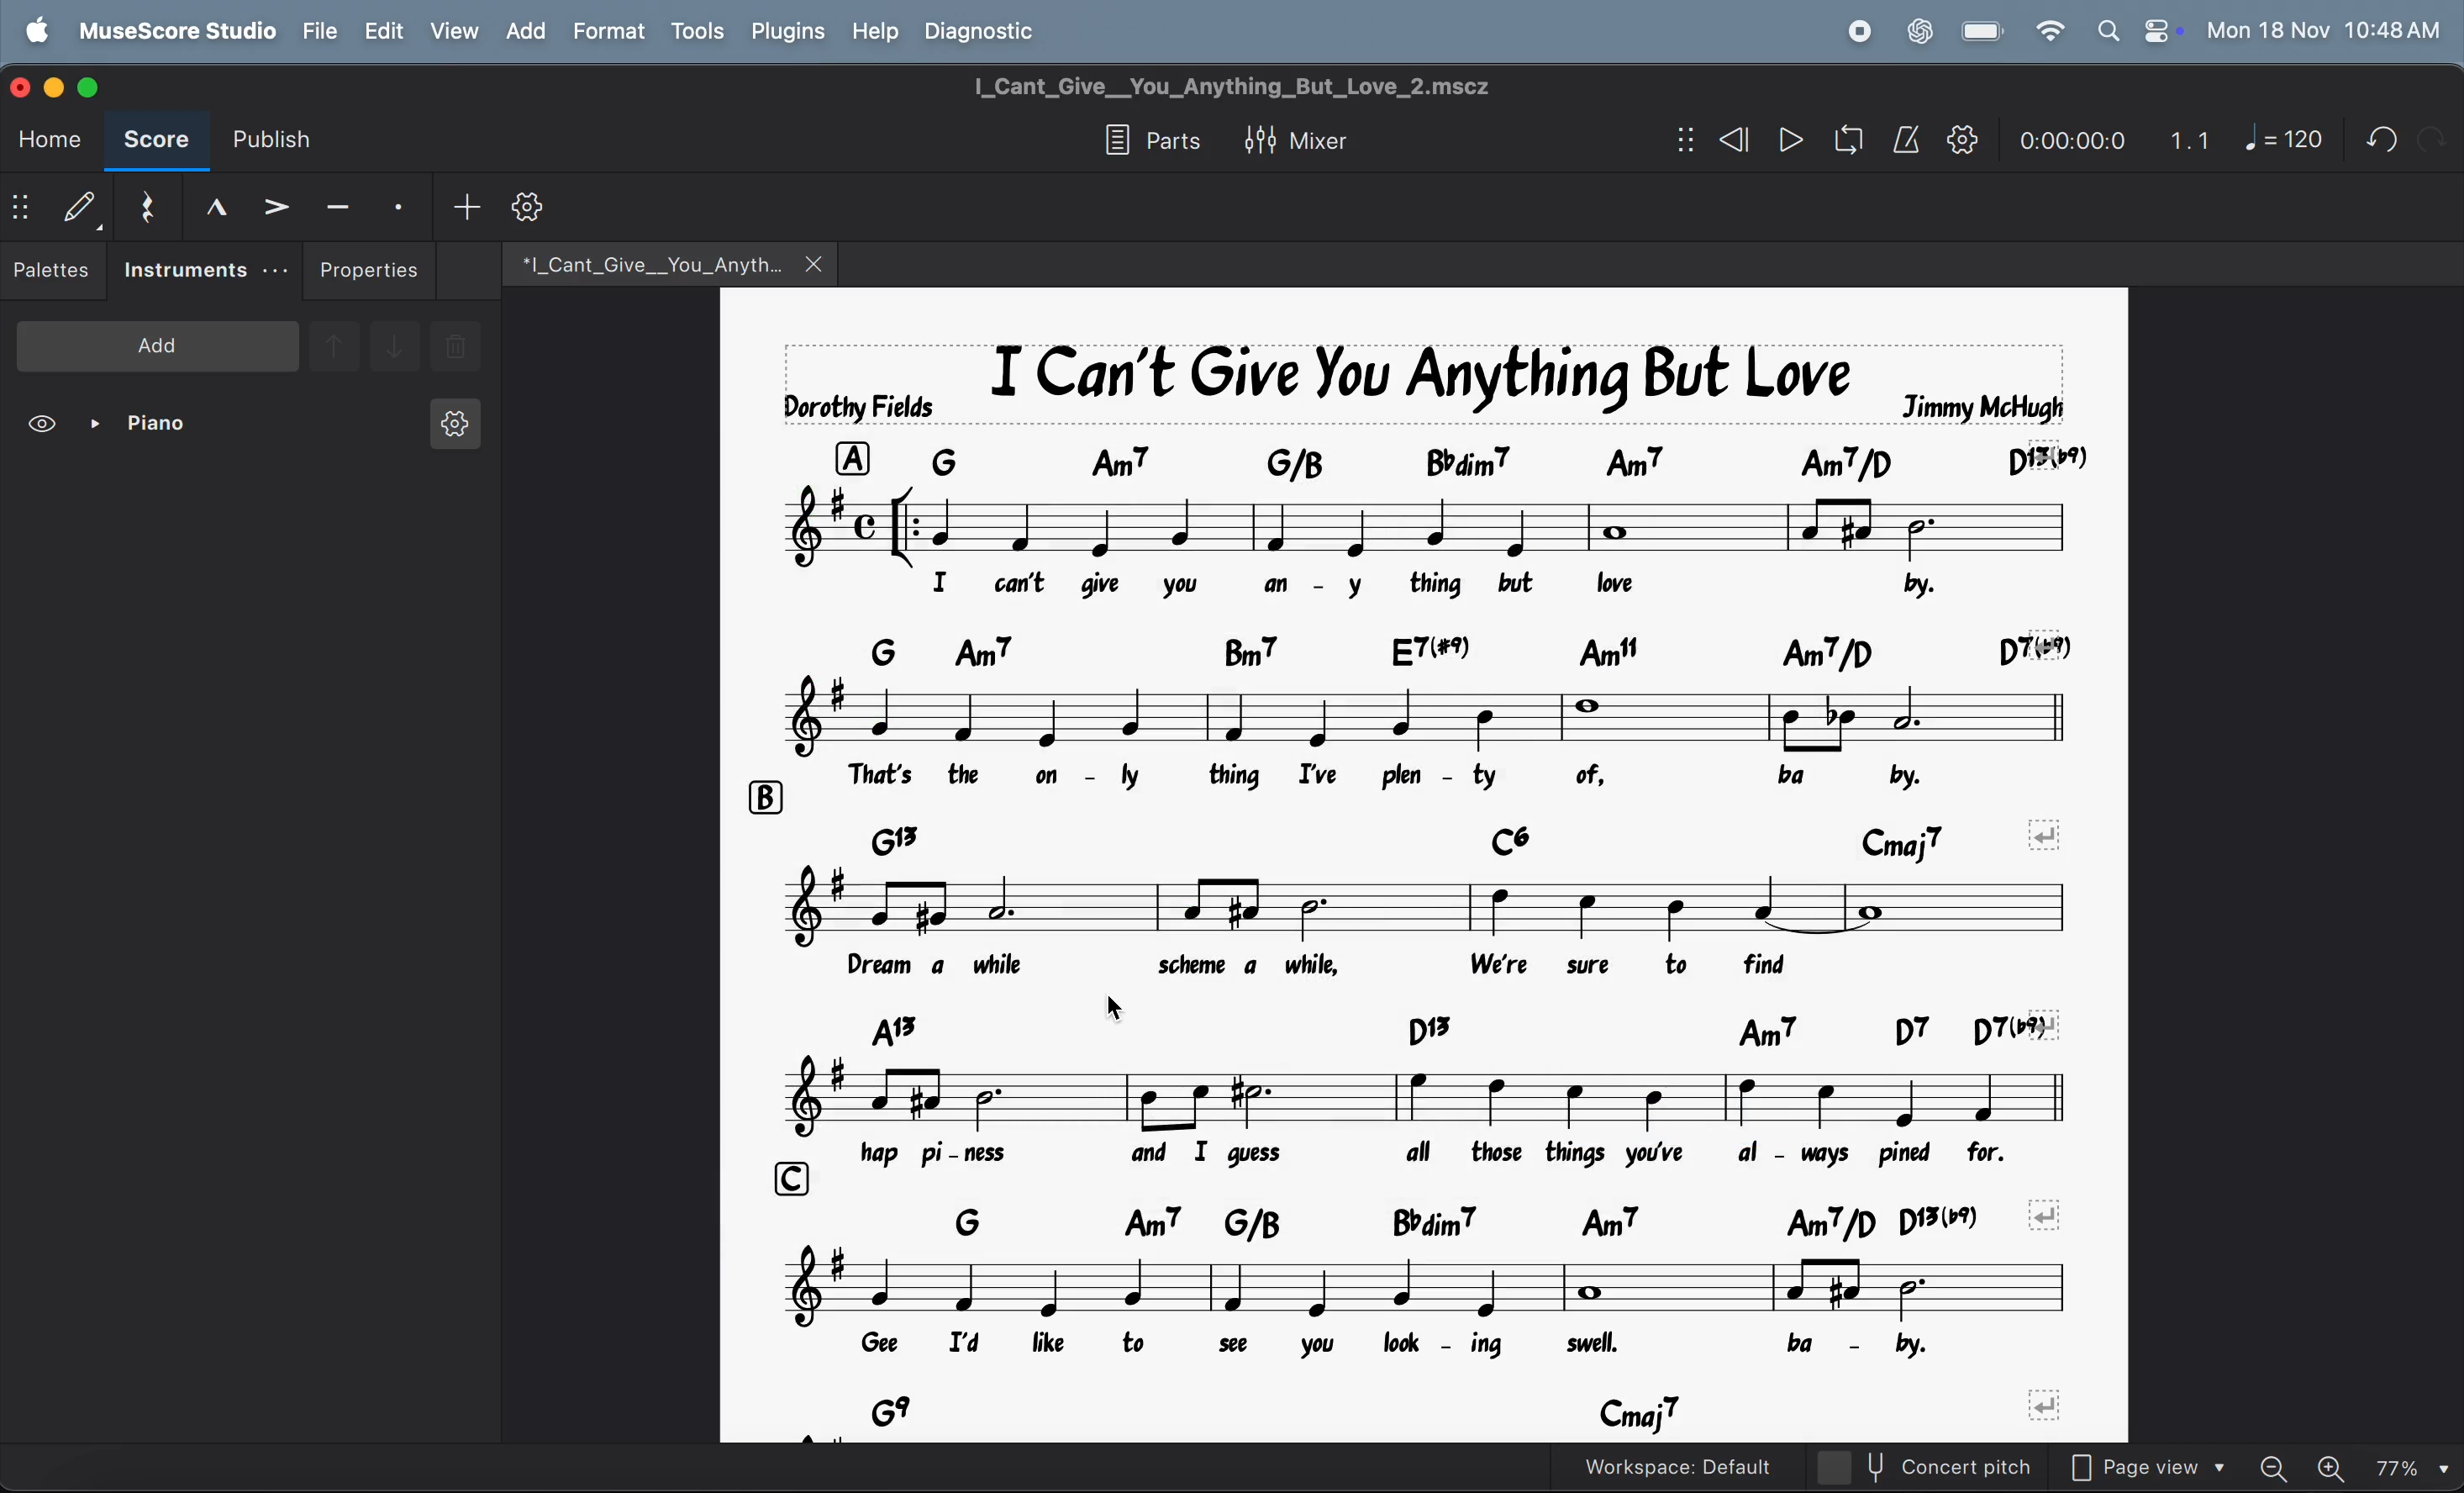 The image size is (2464, 1493). Describe the element at coordinates (991, 30) in the screenshot. I see `diagnostic` at that location.